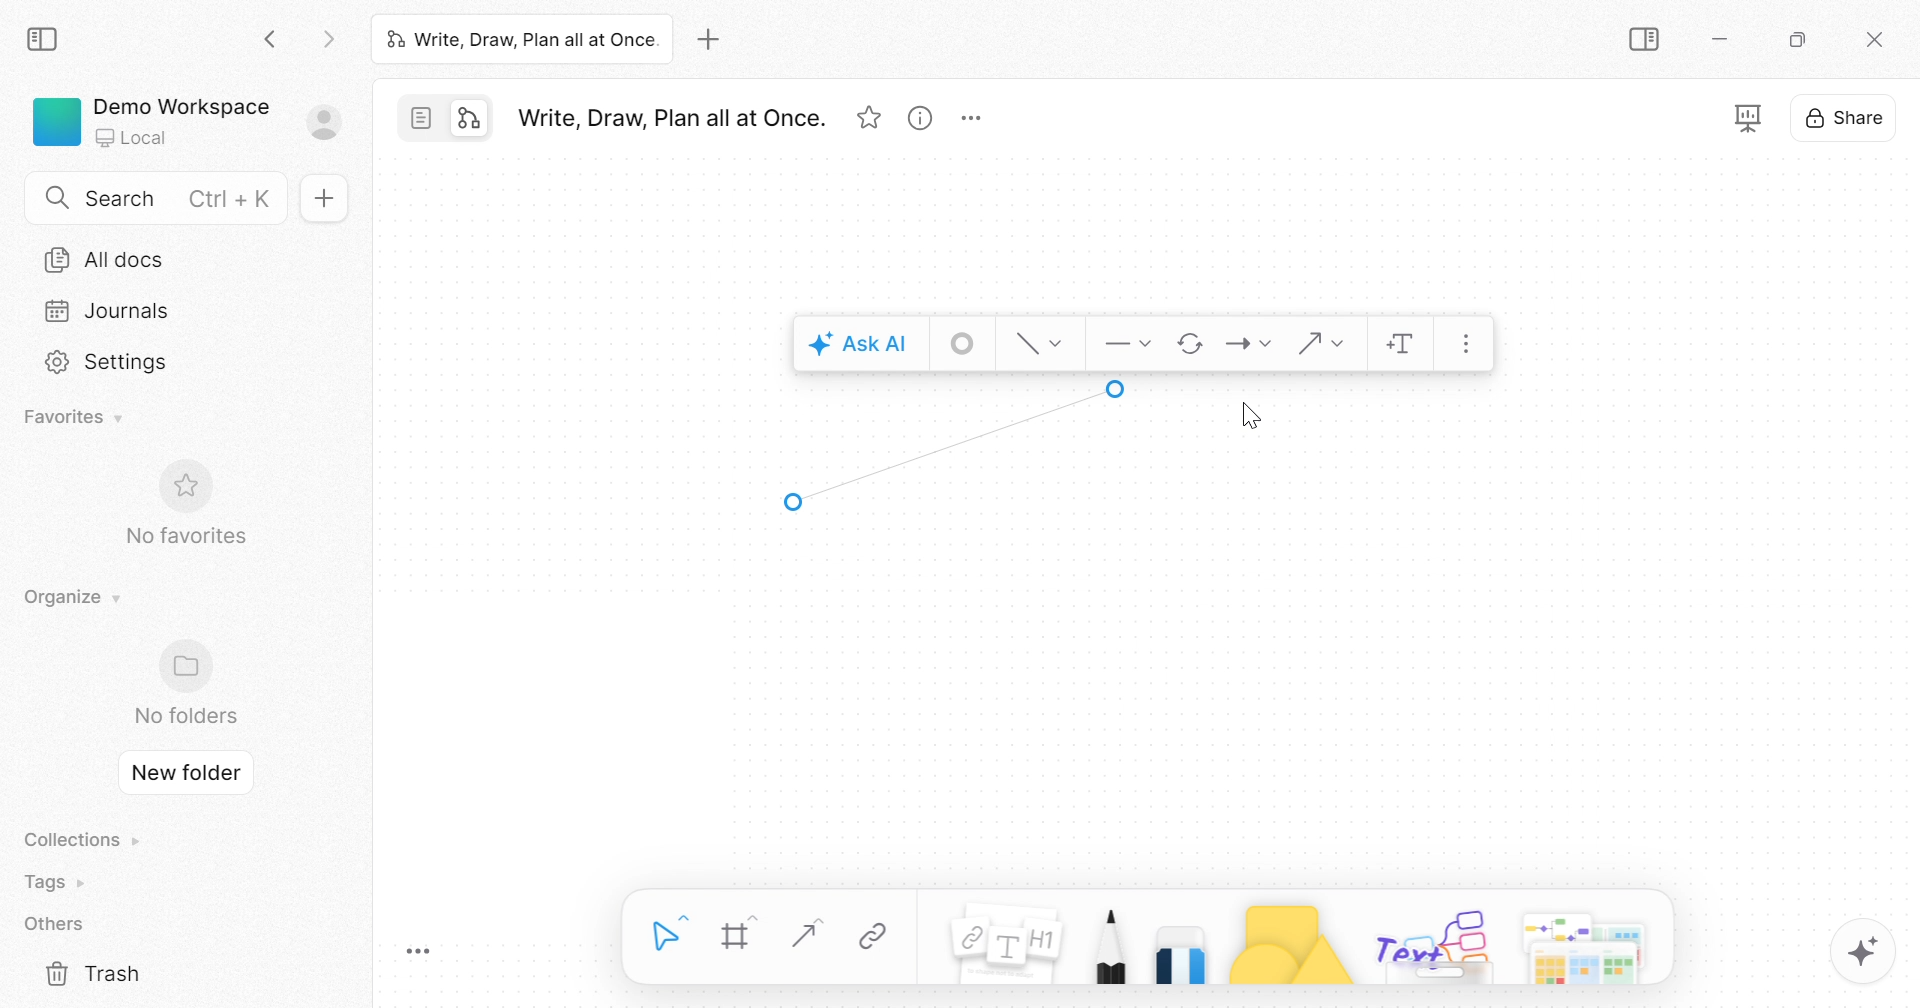 The image size is (1920, 1008). I want to click on Switch, so click(451, 121).